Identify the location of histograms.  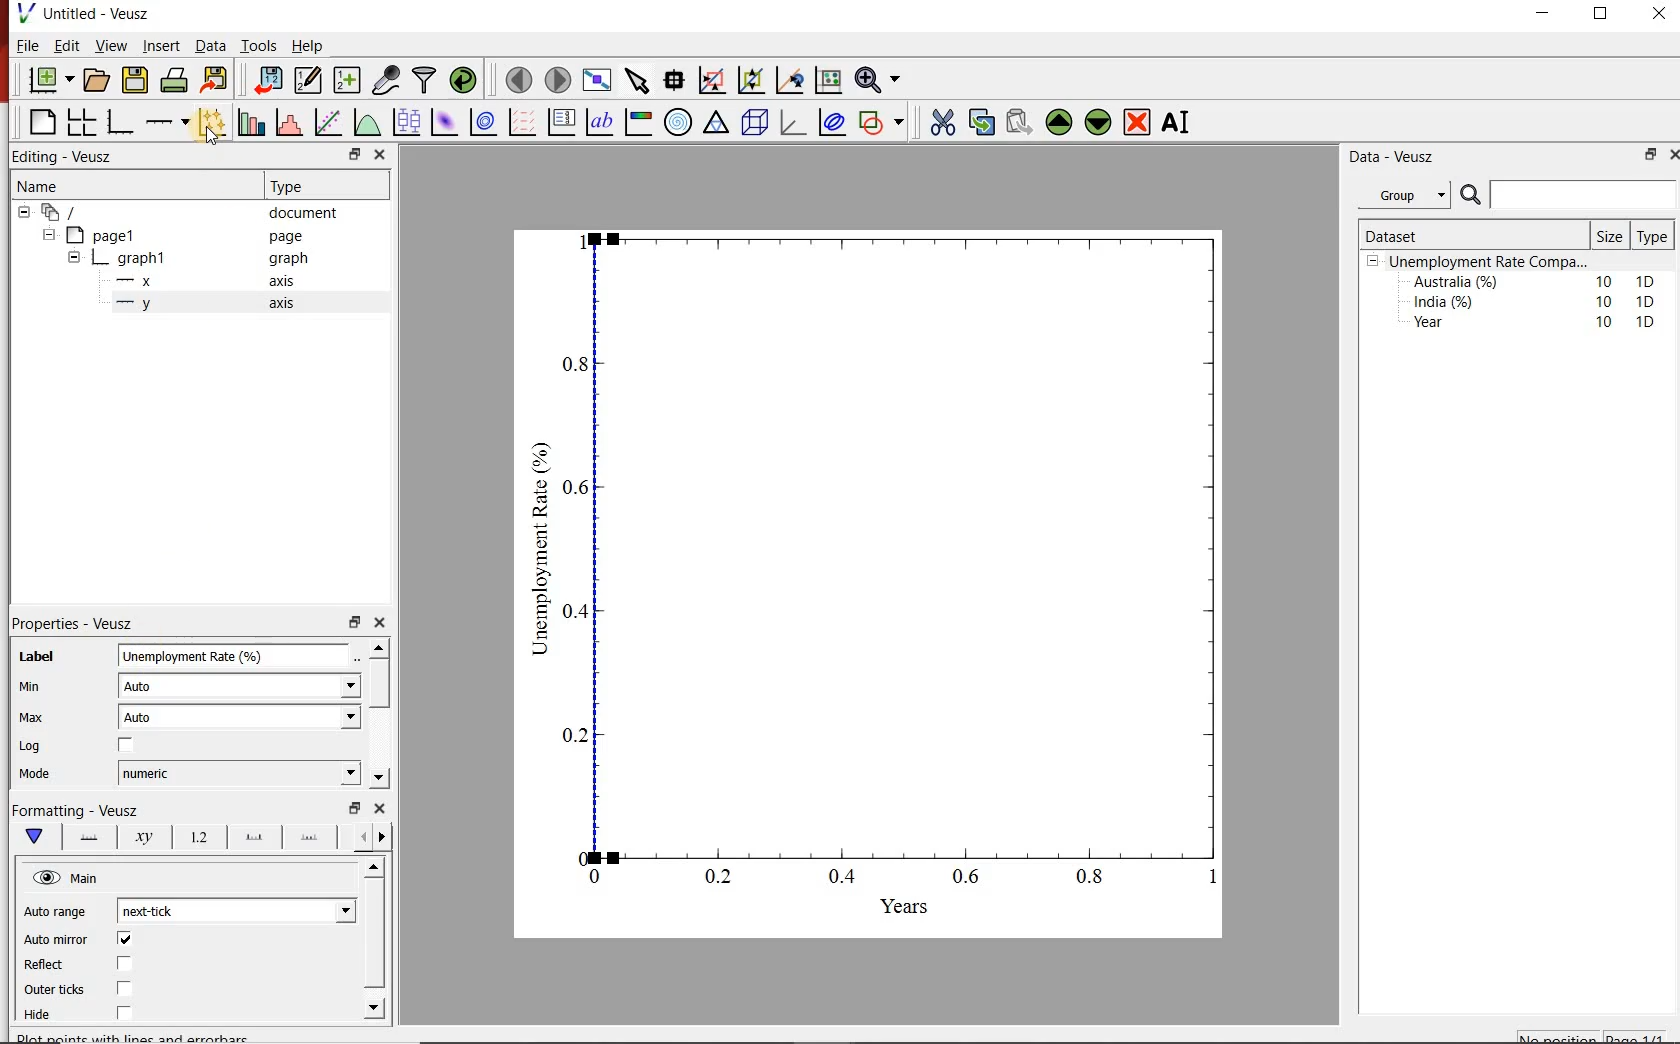
(287, 122).